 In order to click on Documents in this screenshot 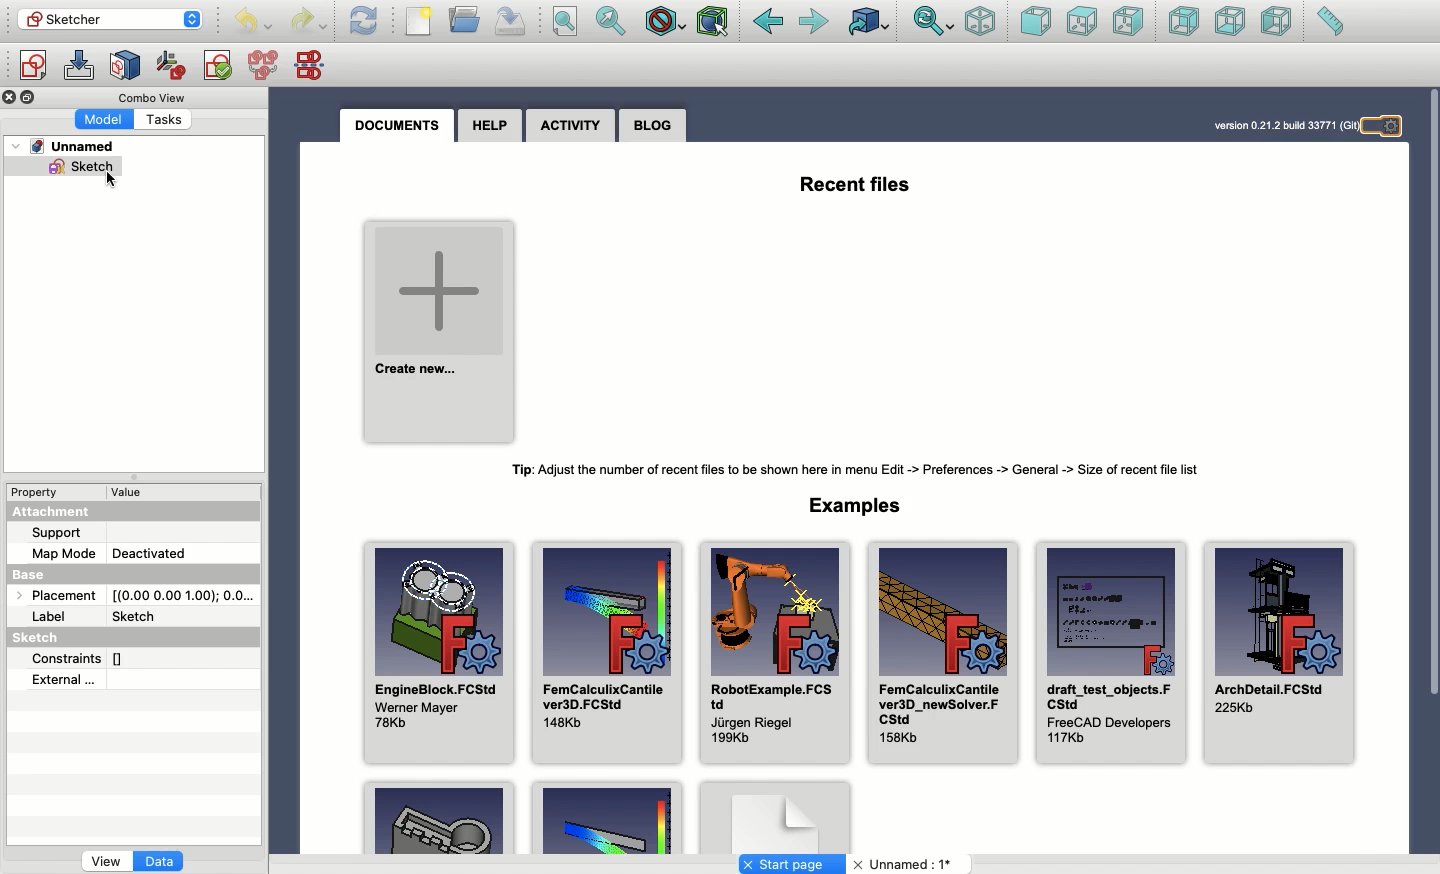, I will do `click(403, 126)`.